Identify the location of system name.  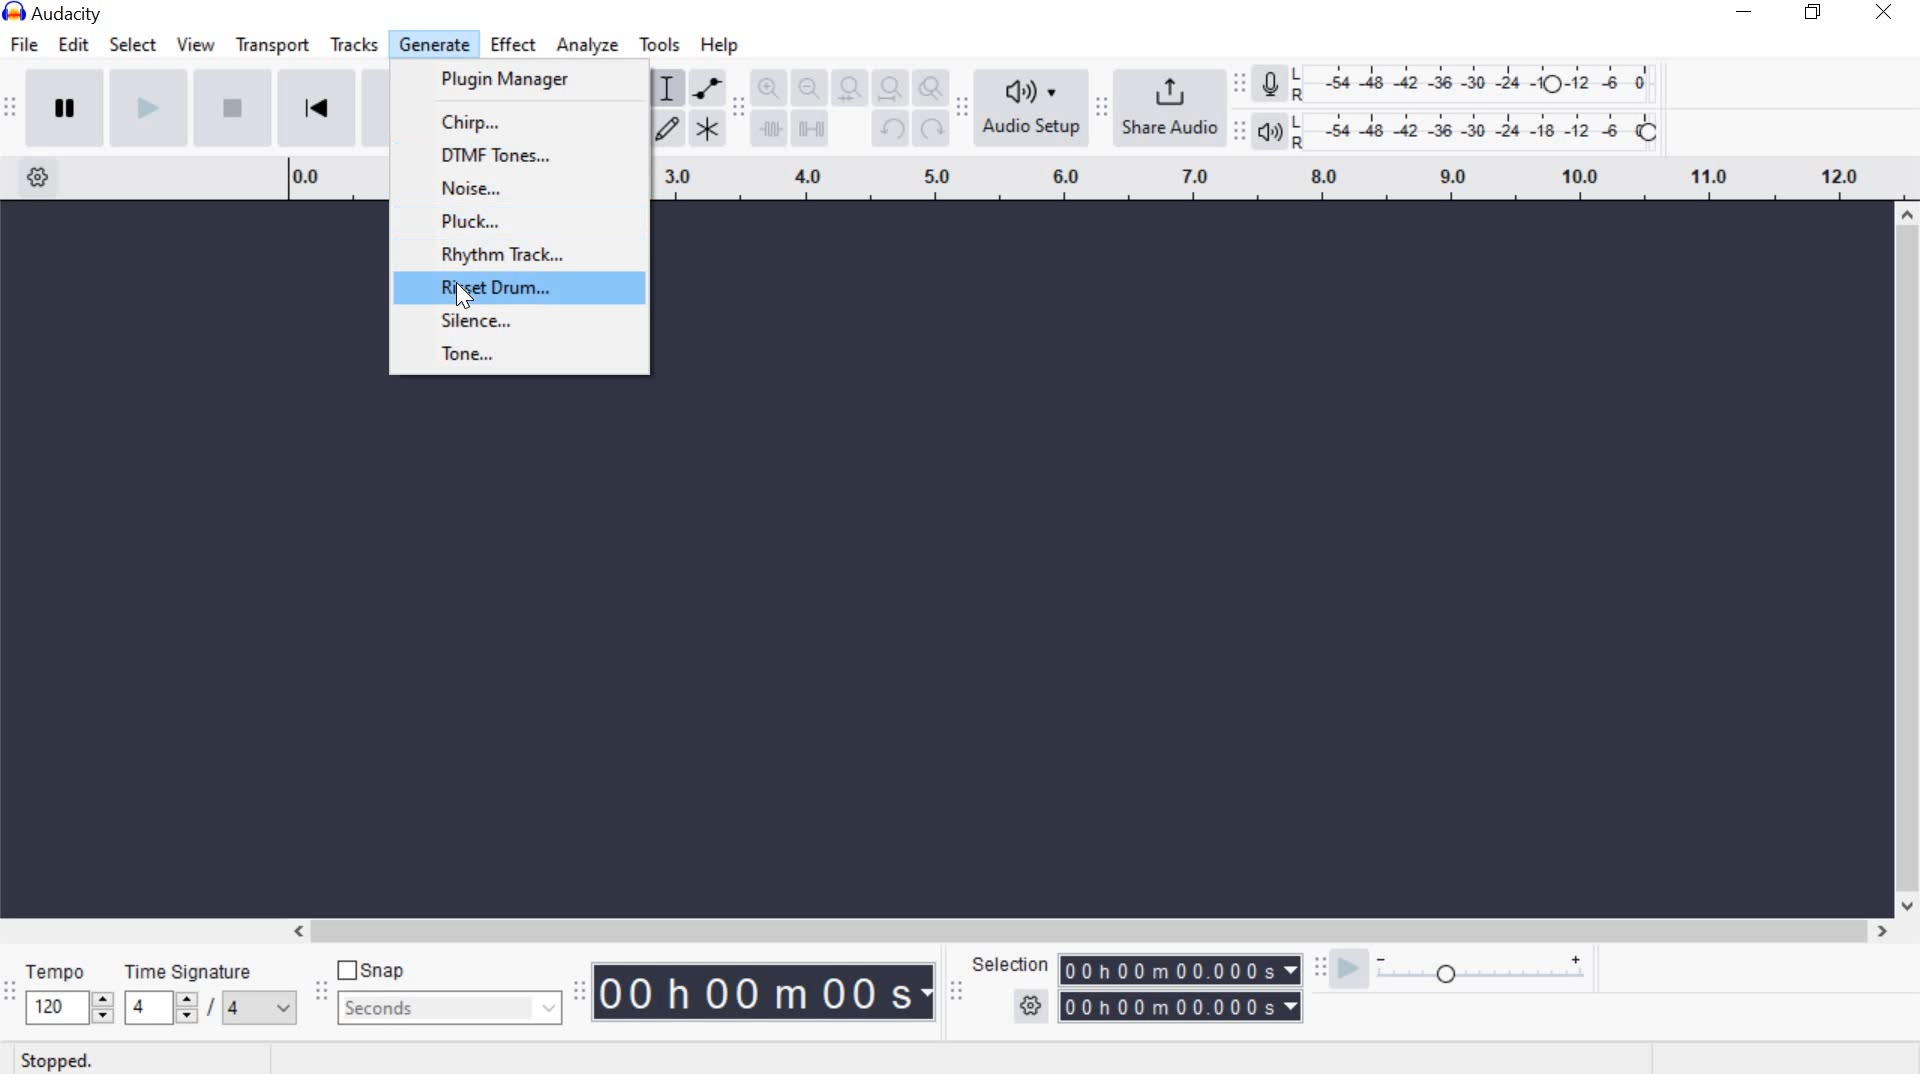
(62, 12).